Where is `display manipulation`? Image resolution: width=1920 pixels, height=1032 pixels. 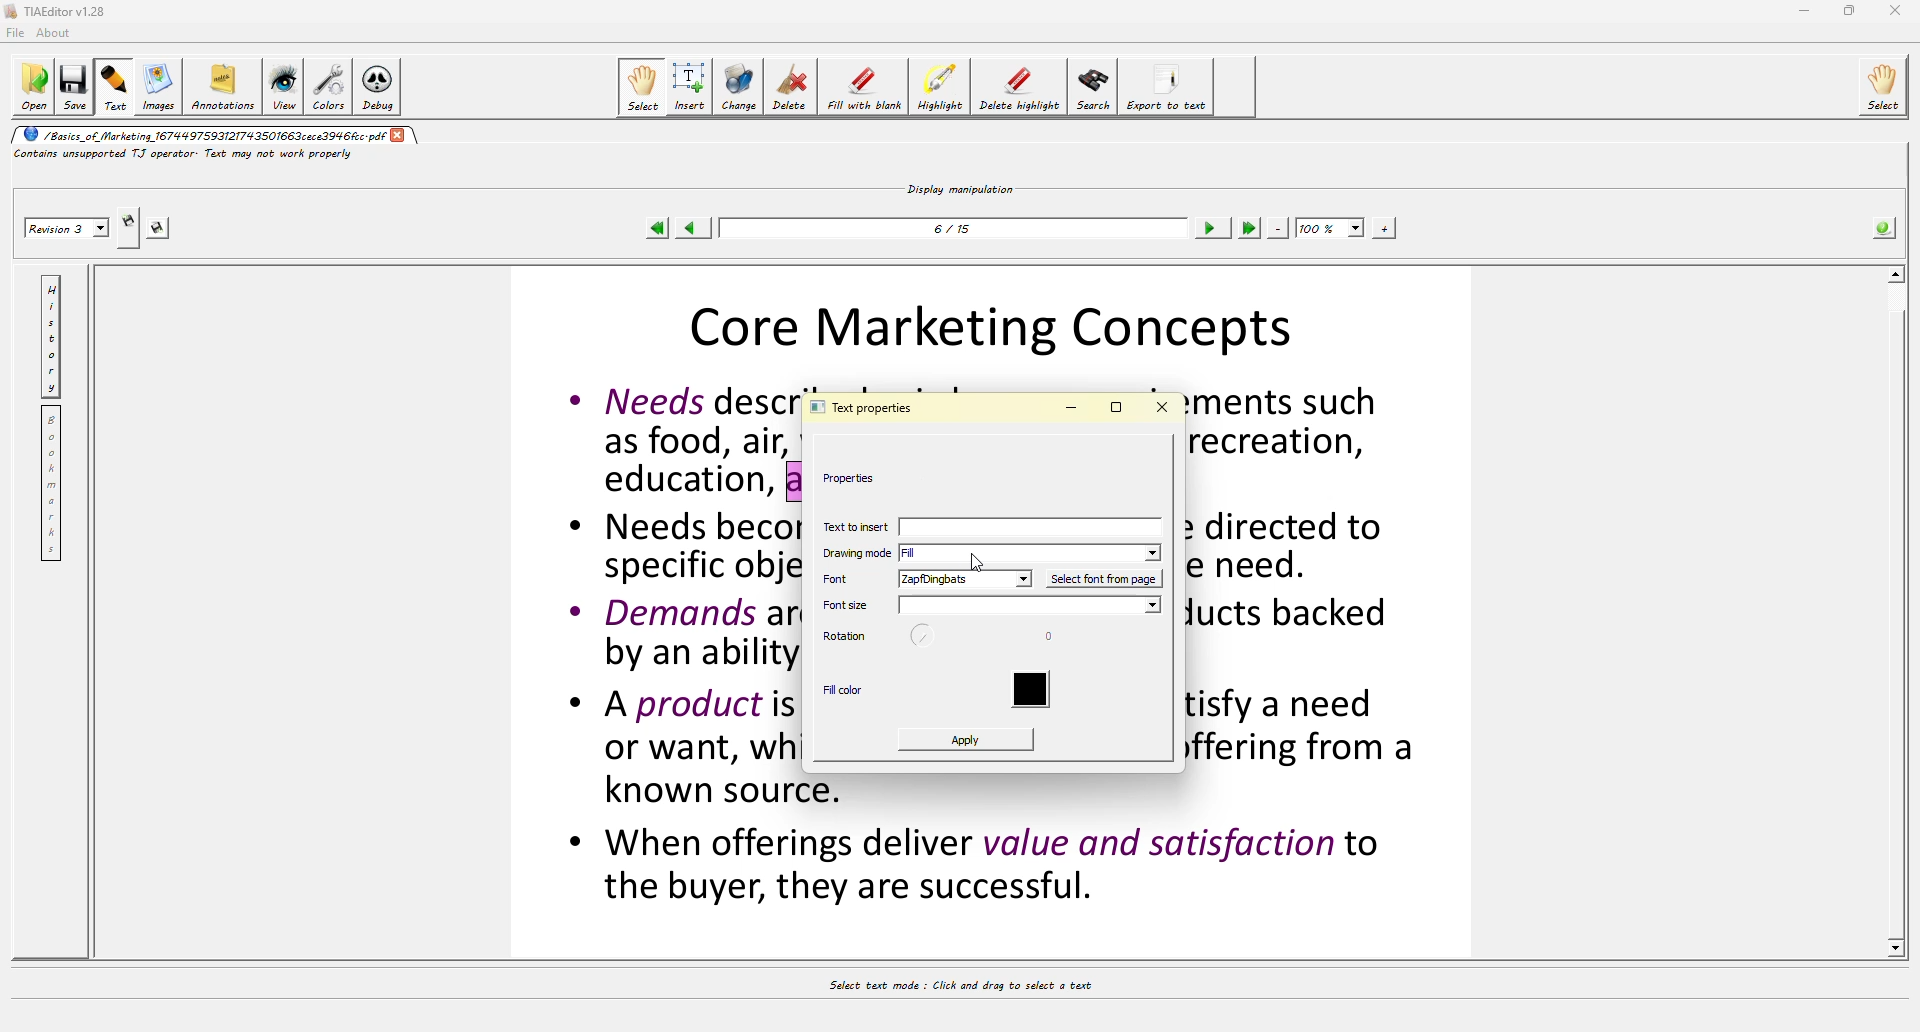 display manipulation is located at coordinates (962, 186).